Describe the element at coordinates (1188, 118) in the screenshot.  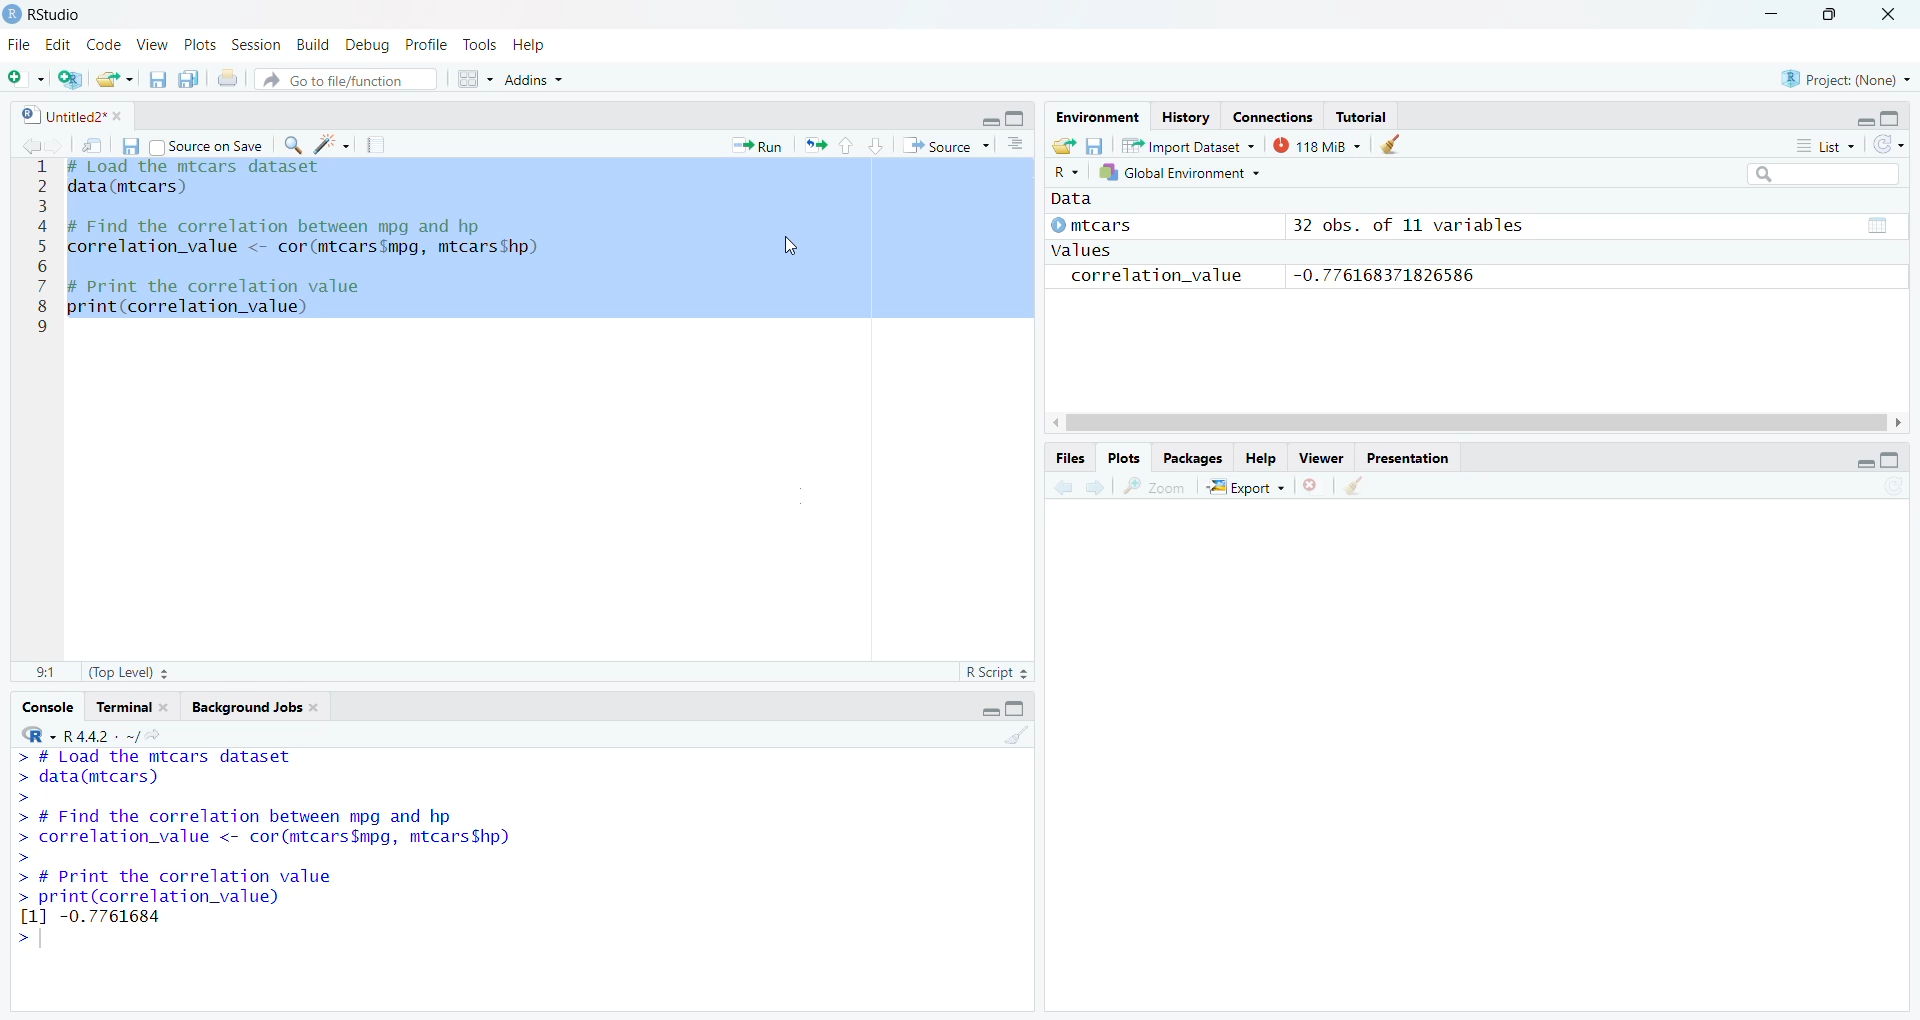
I see `History` at that location.